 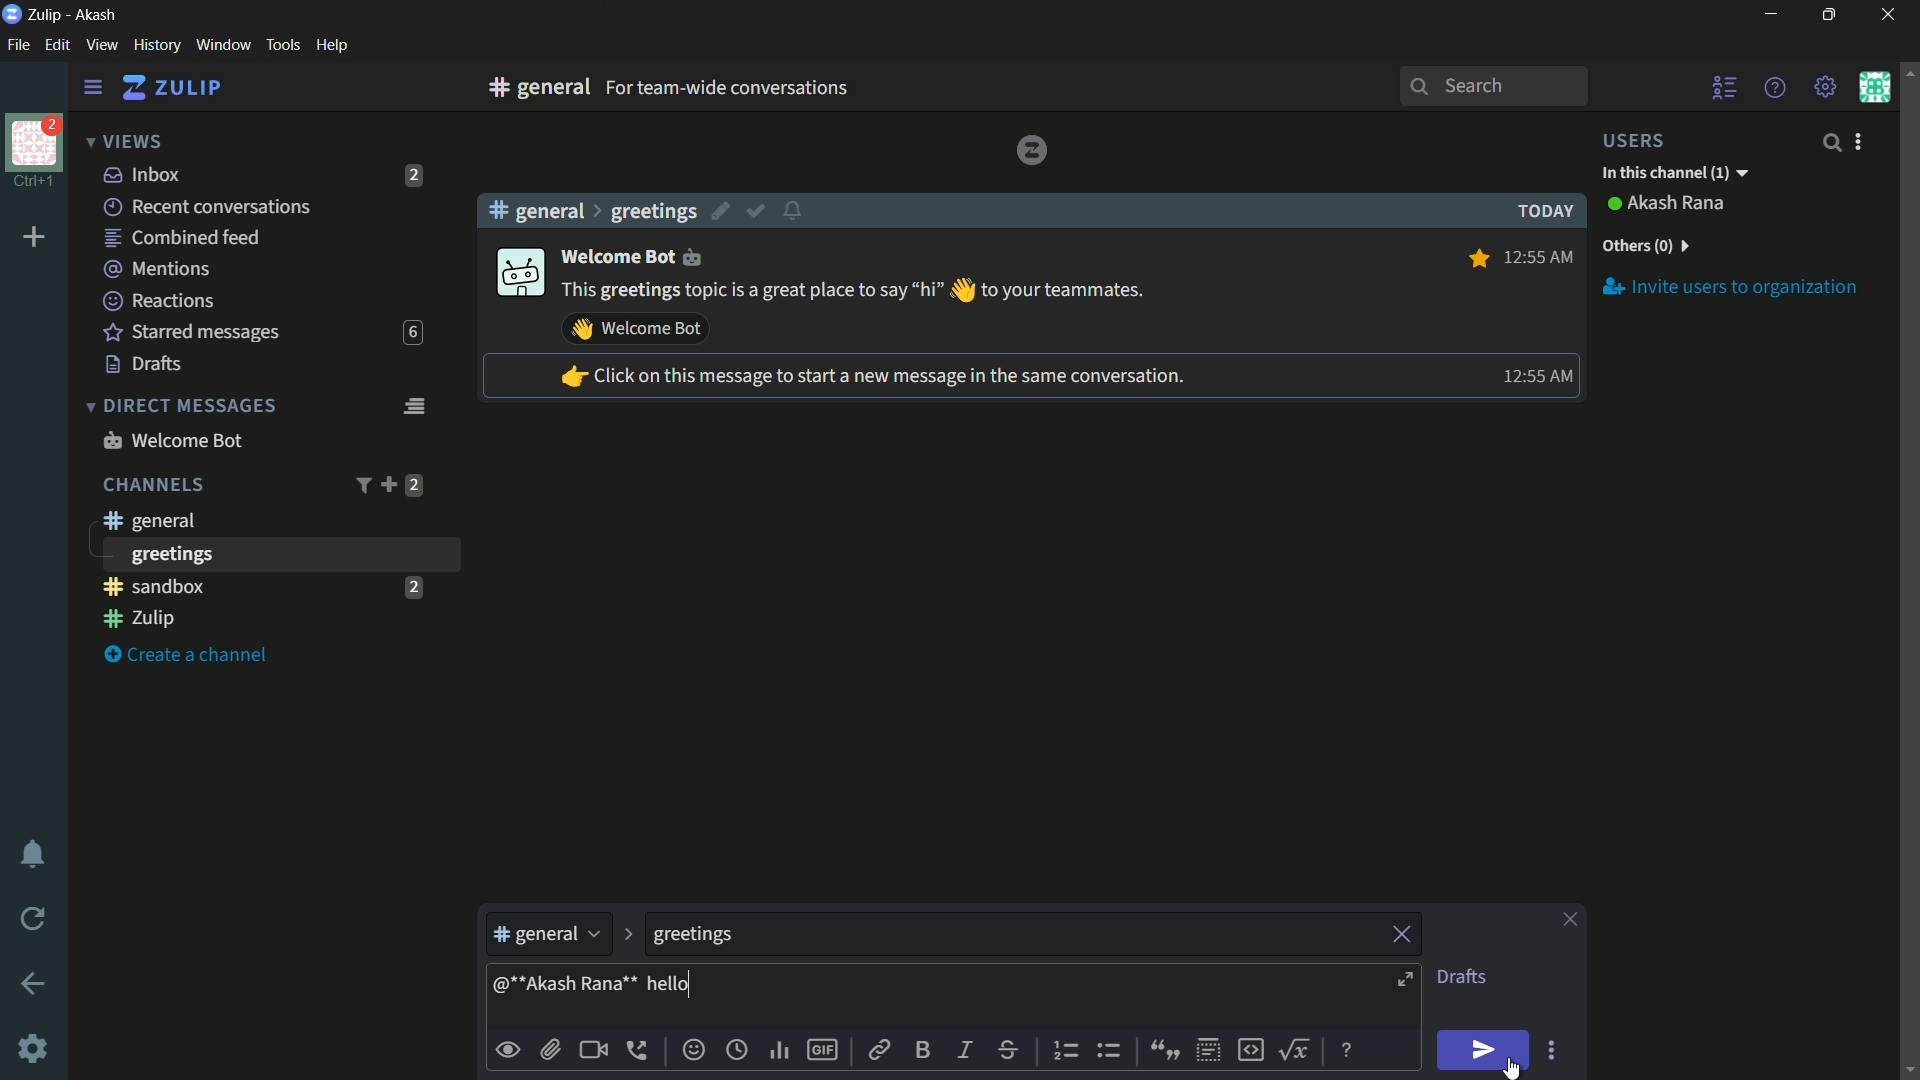 I want to click on add voice call, so click(x=641, y=1050).